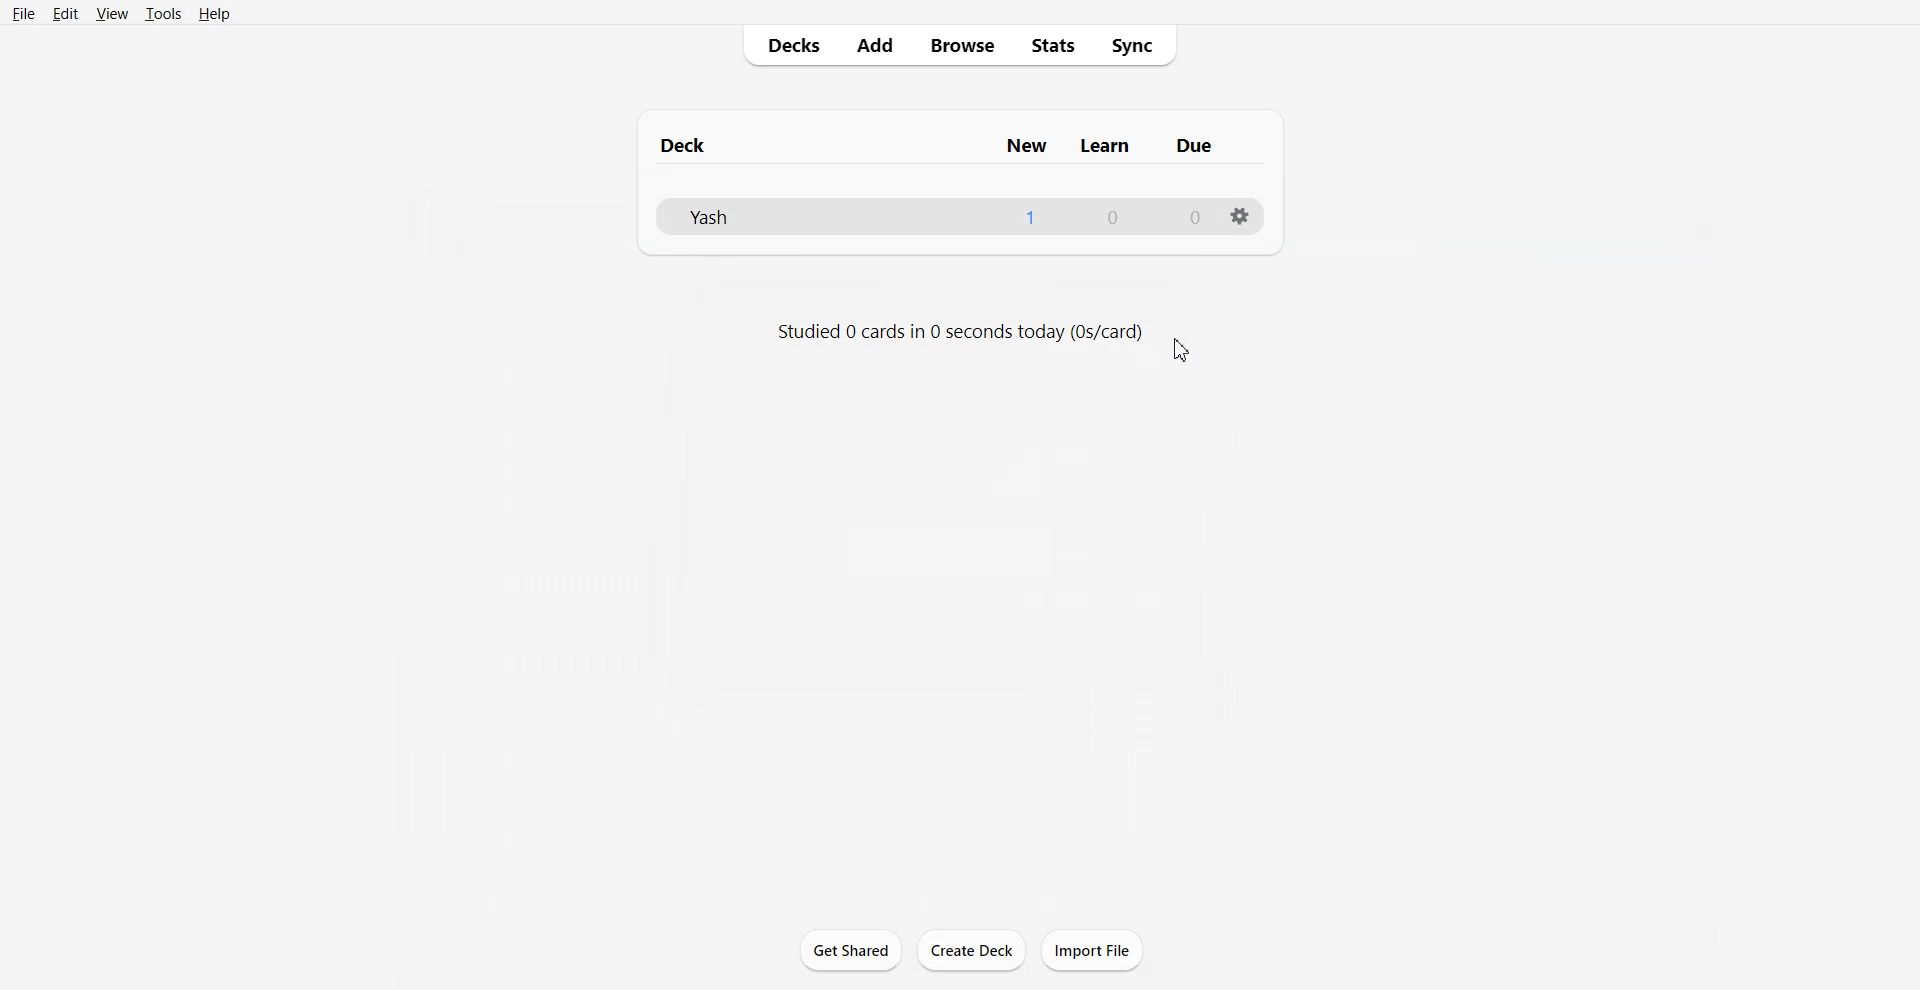  Describe the element at coordinates (1181, 348) in the screenshot. I see `Cursor` at that location.